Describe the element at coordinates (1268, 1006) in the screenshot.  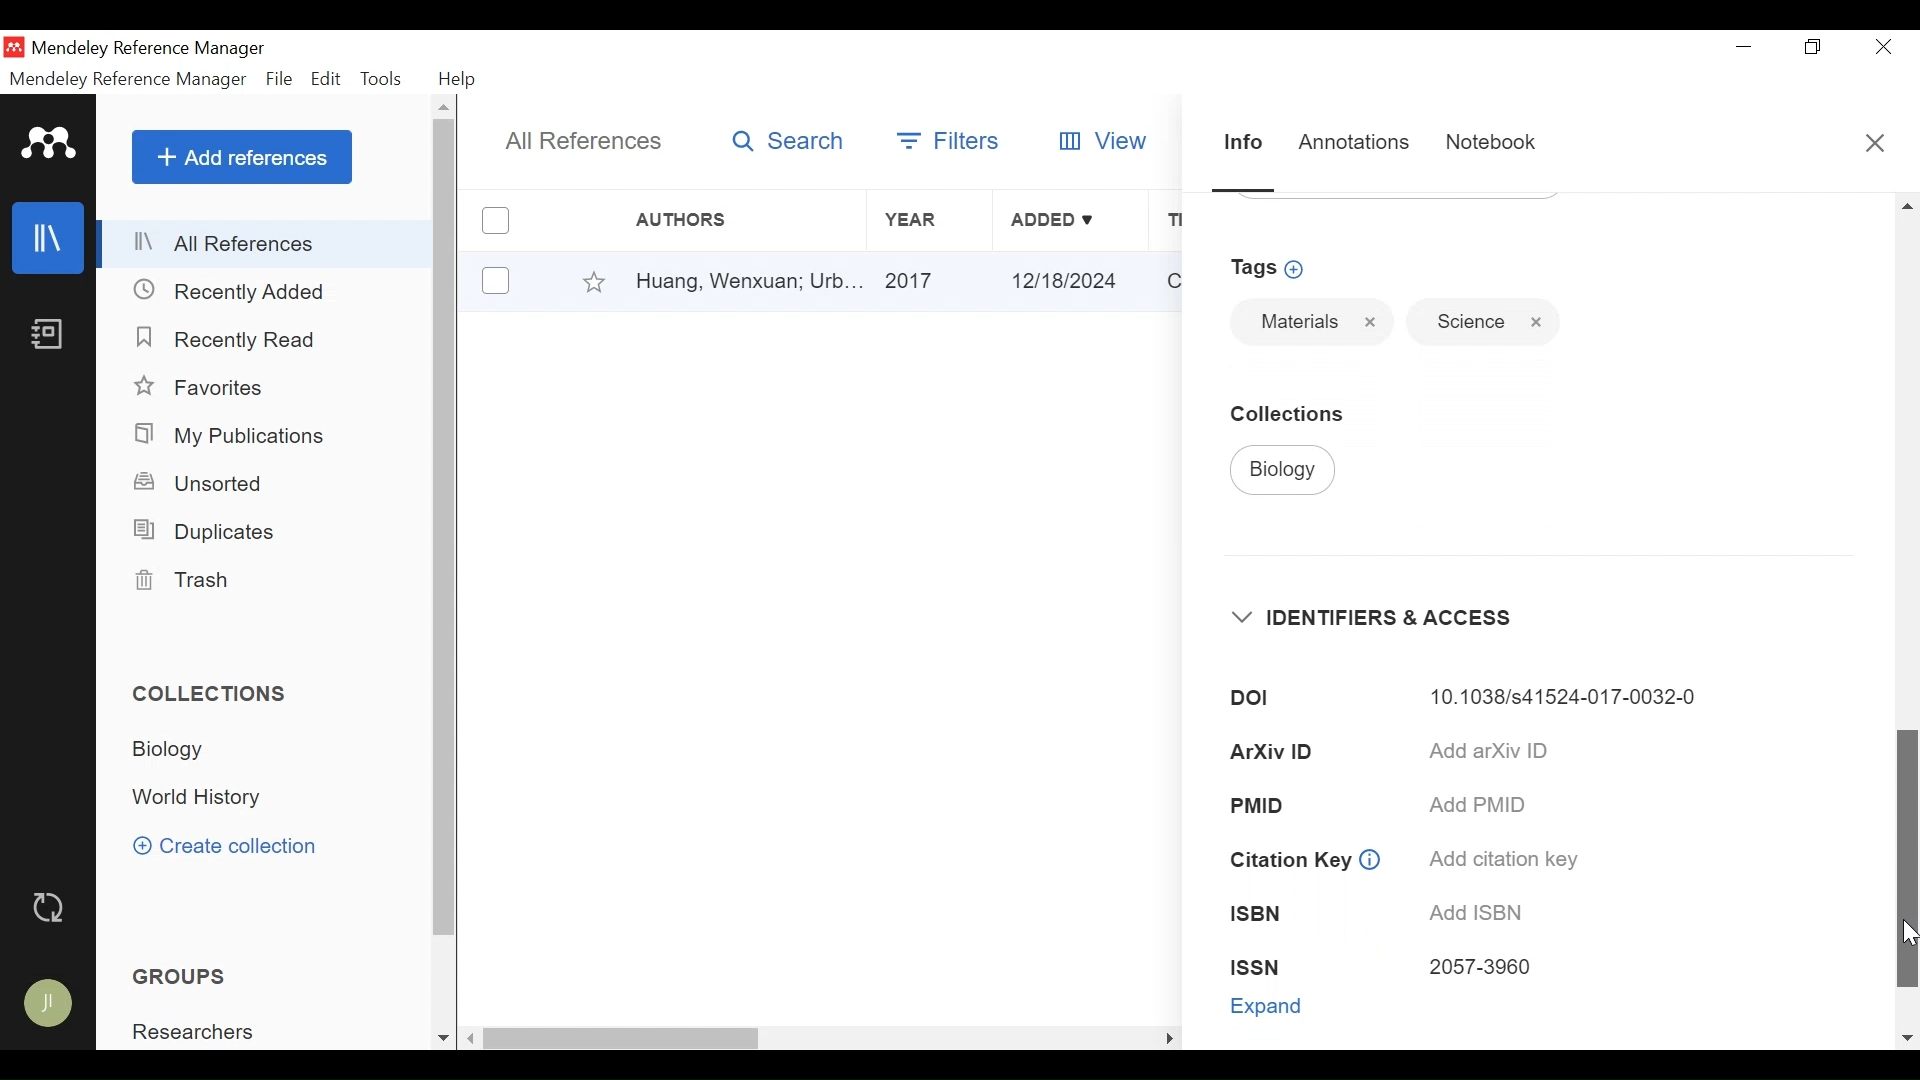
I see `Expand` at that location.